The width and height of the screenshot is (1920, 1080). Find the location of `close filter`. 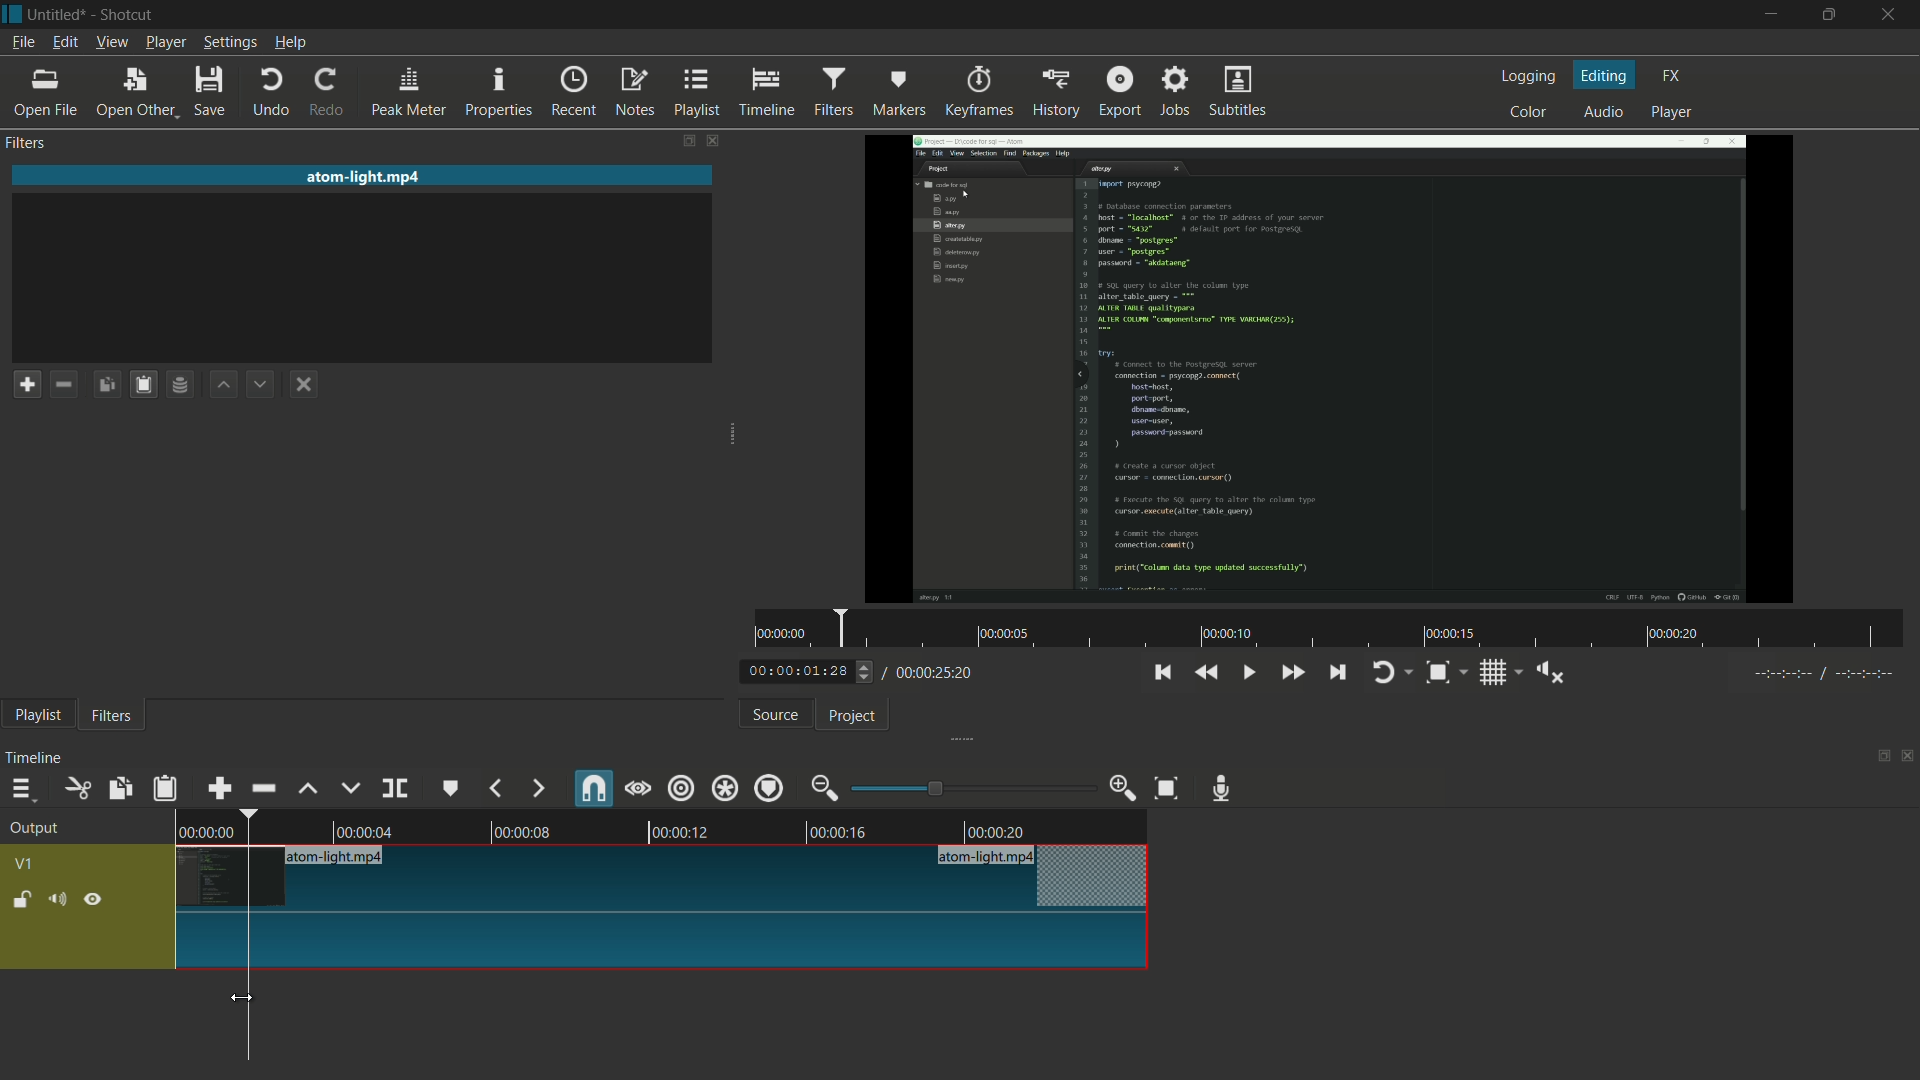

close filter is located at coordinates (711, 139).